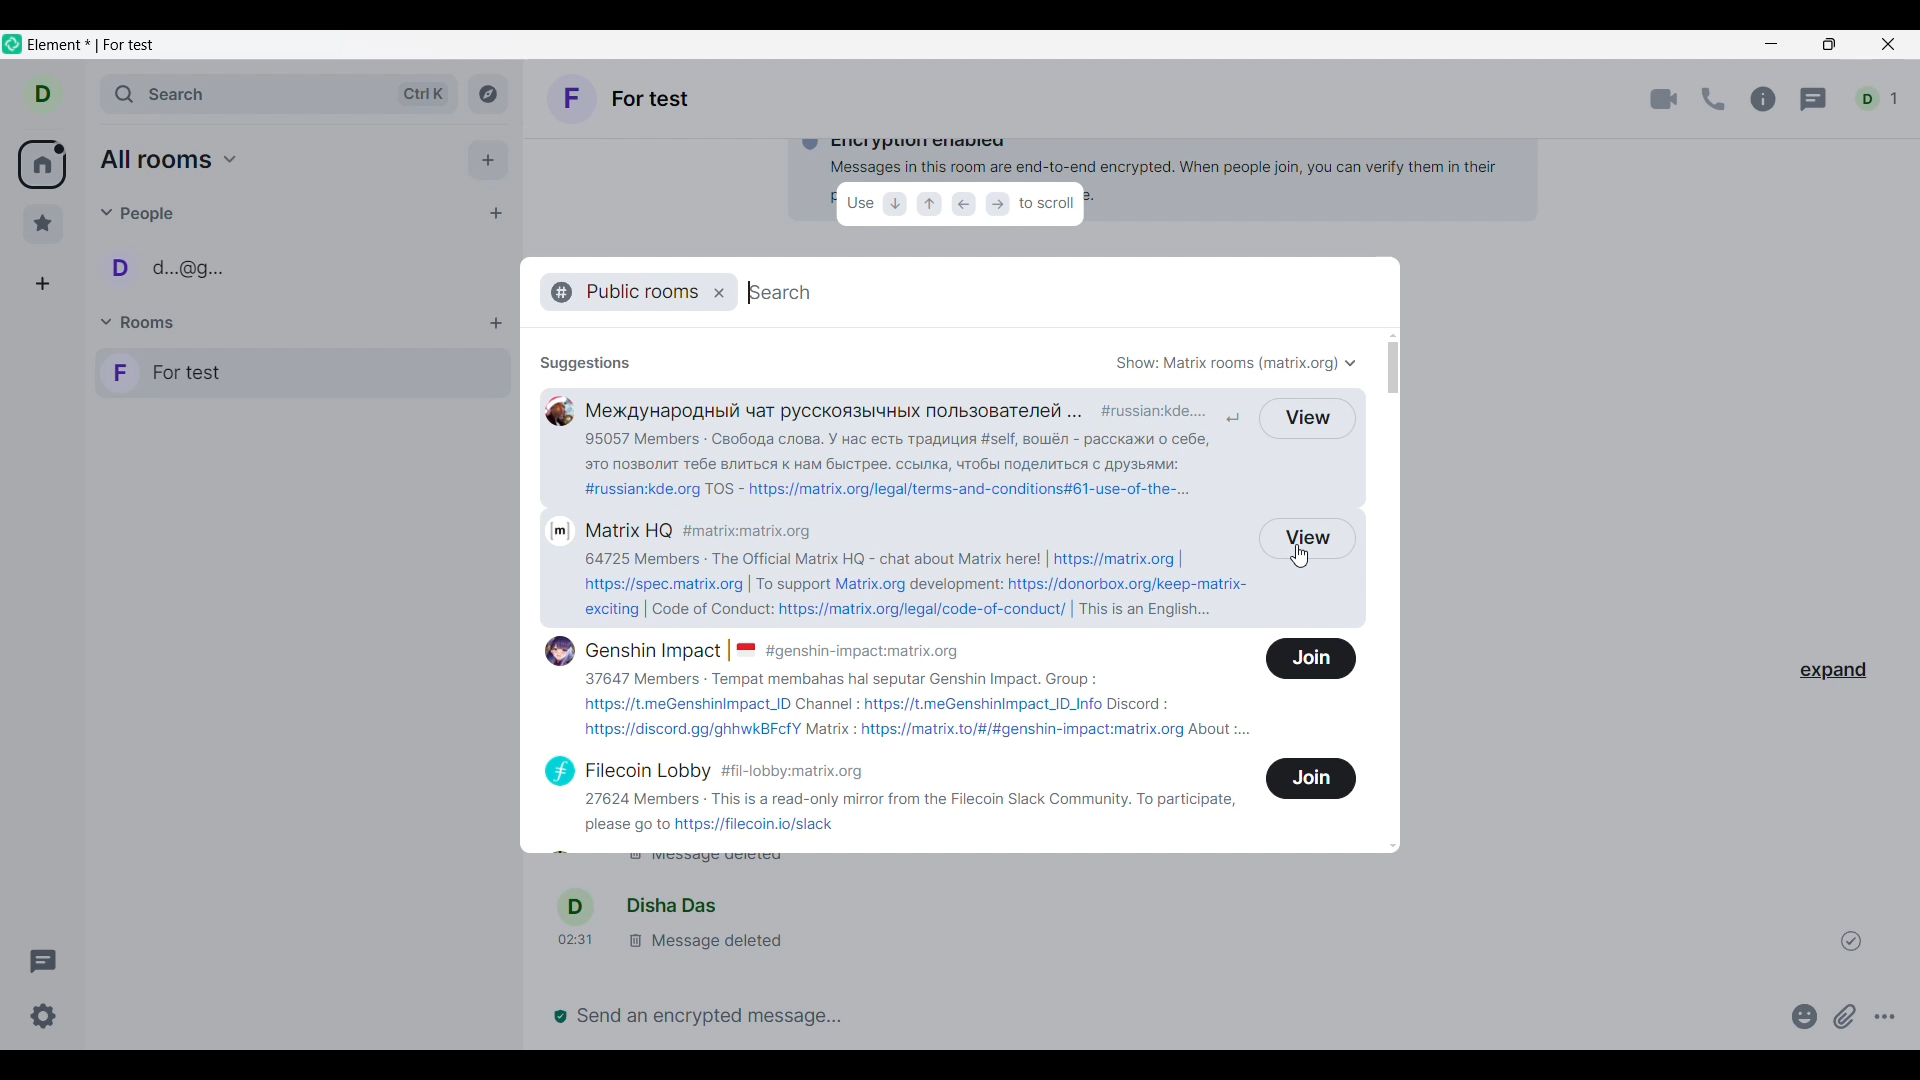  What do you see at coordinates (1240, 361) in the screenshot?
I see `show: matrix rooms (matrix.org)` at bounding box center [1240, 361].